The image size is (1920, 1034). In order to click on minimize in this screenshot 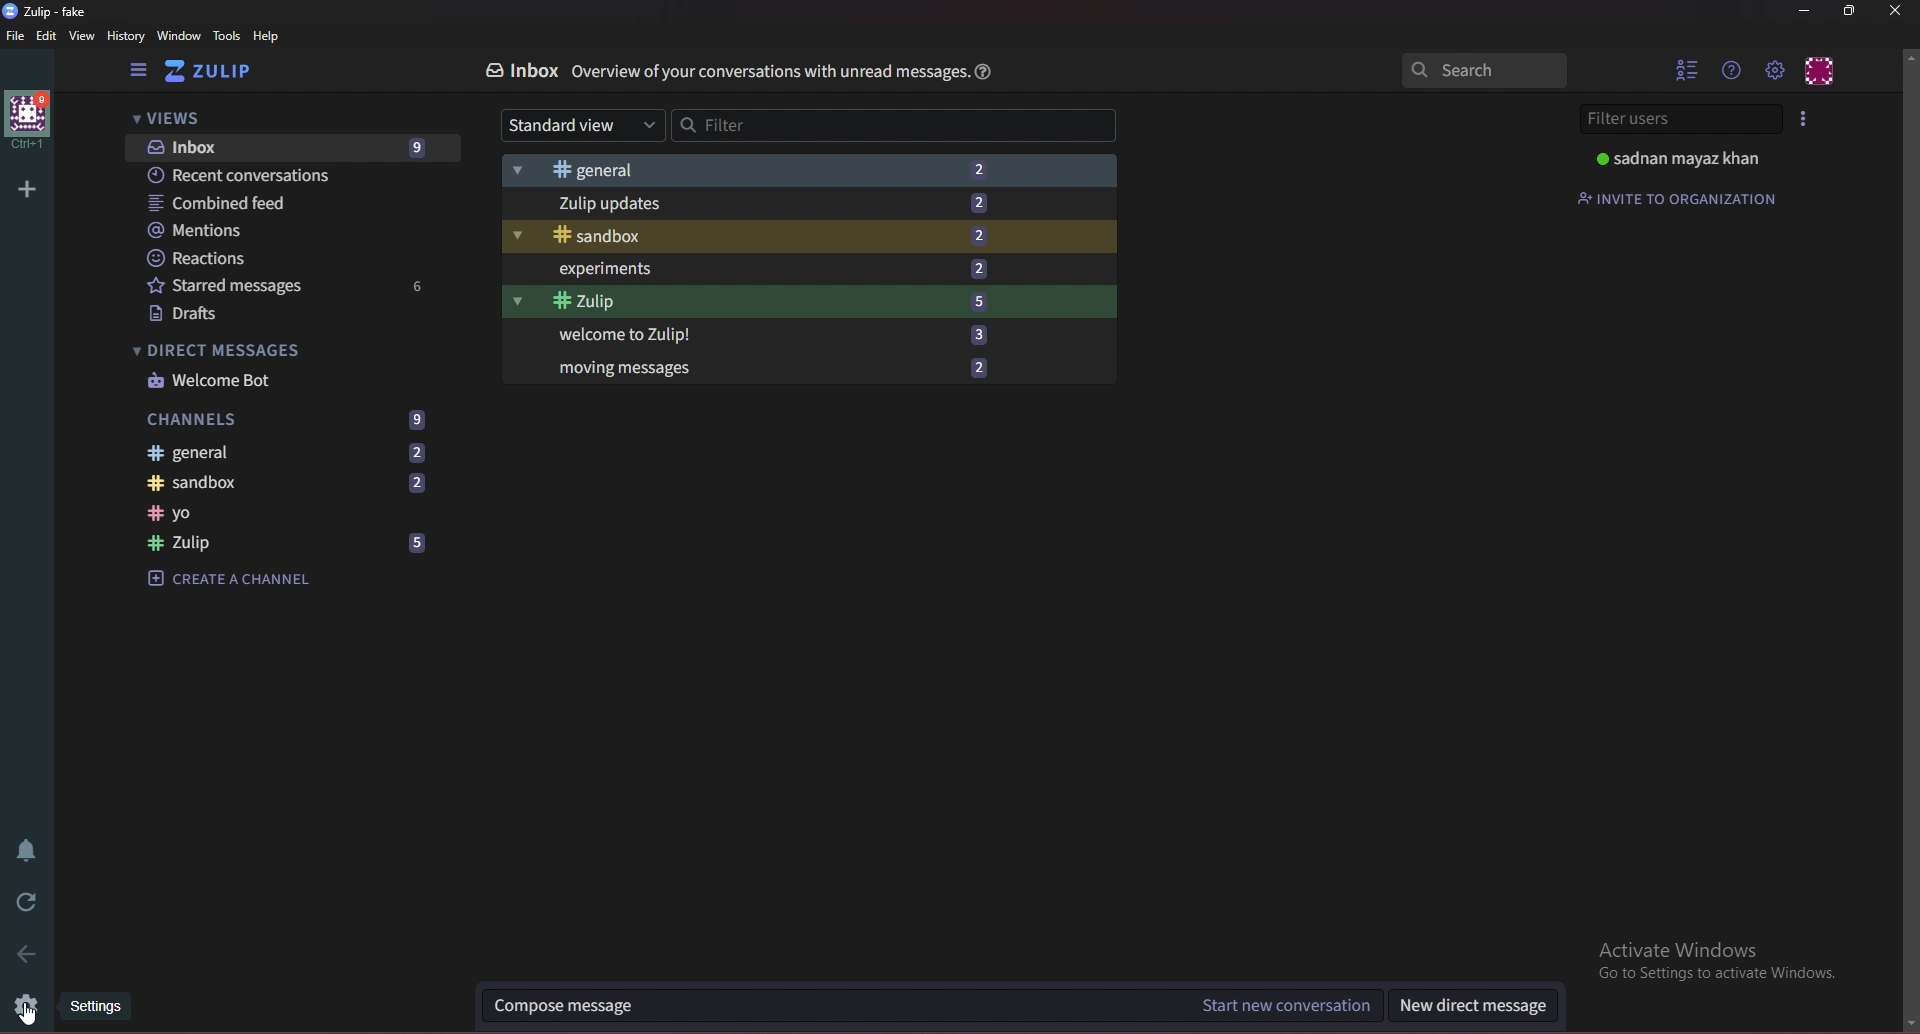, I will do `click(1805, 10)`.